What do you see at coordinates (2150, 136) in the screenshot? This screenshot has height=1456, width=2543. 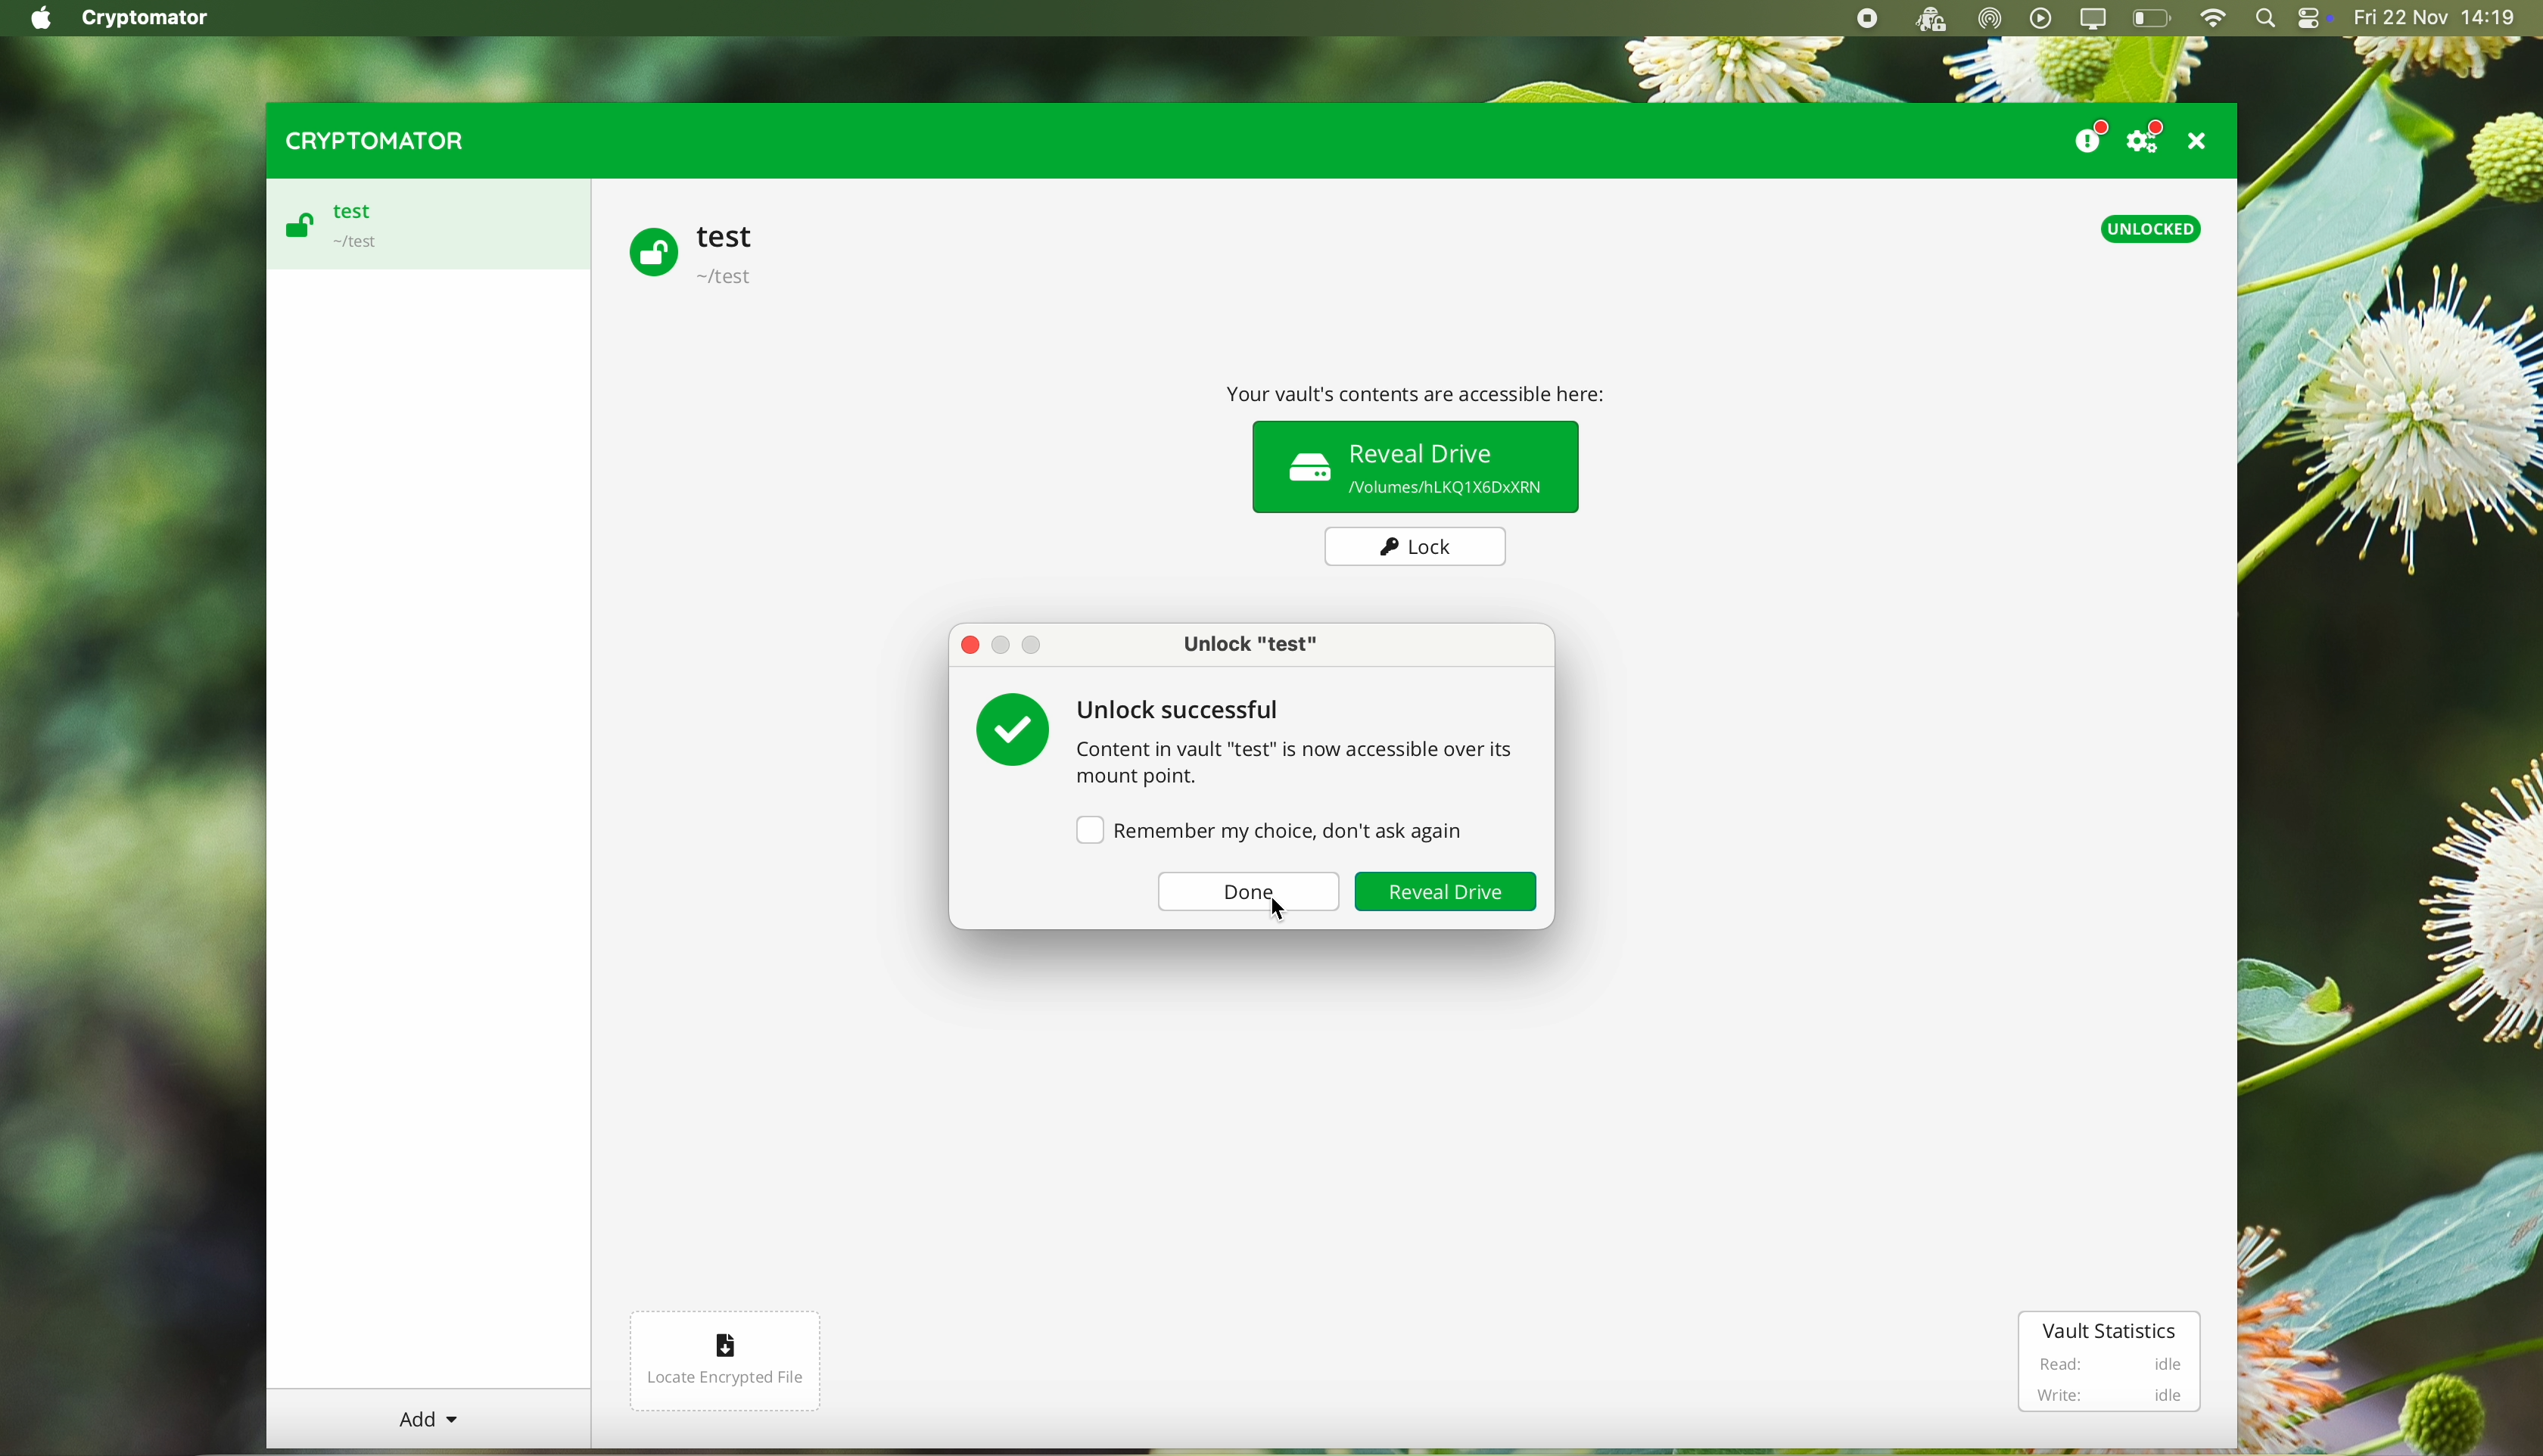 I see `settings` at bounding box center [2150, 136].